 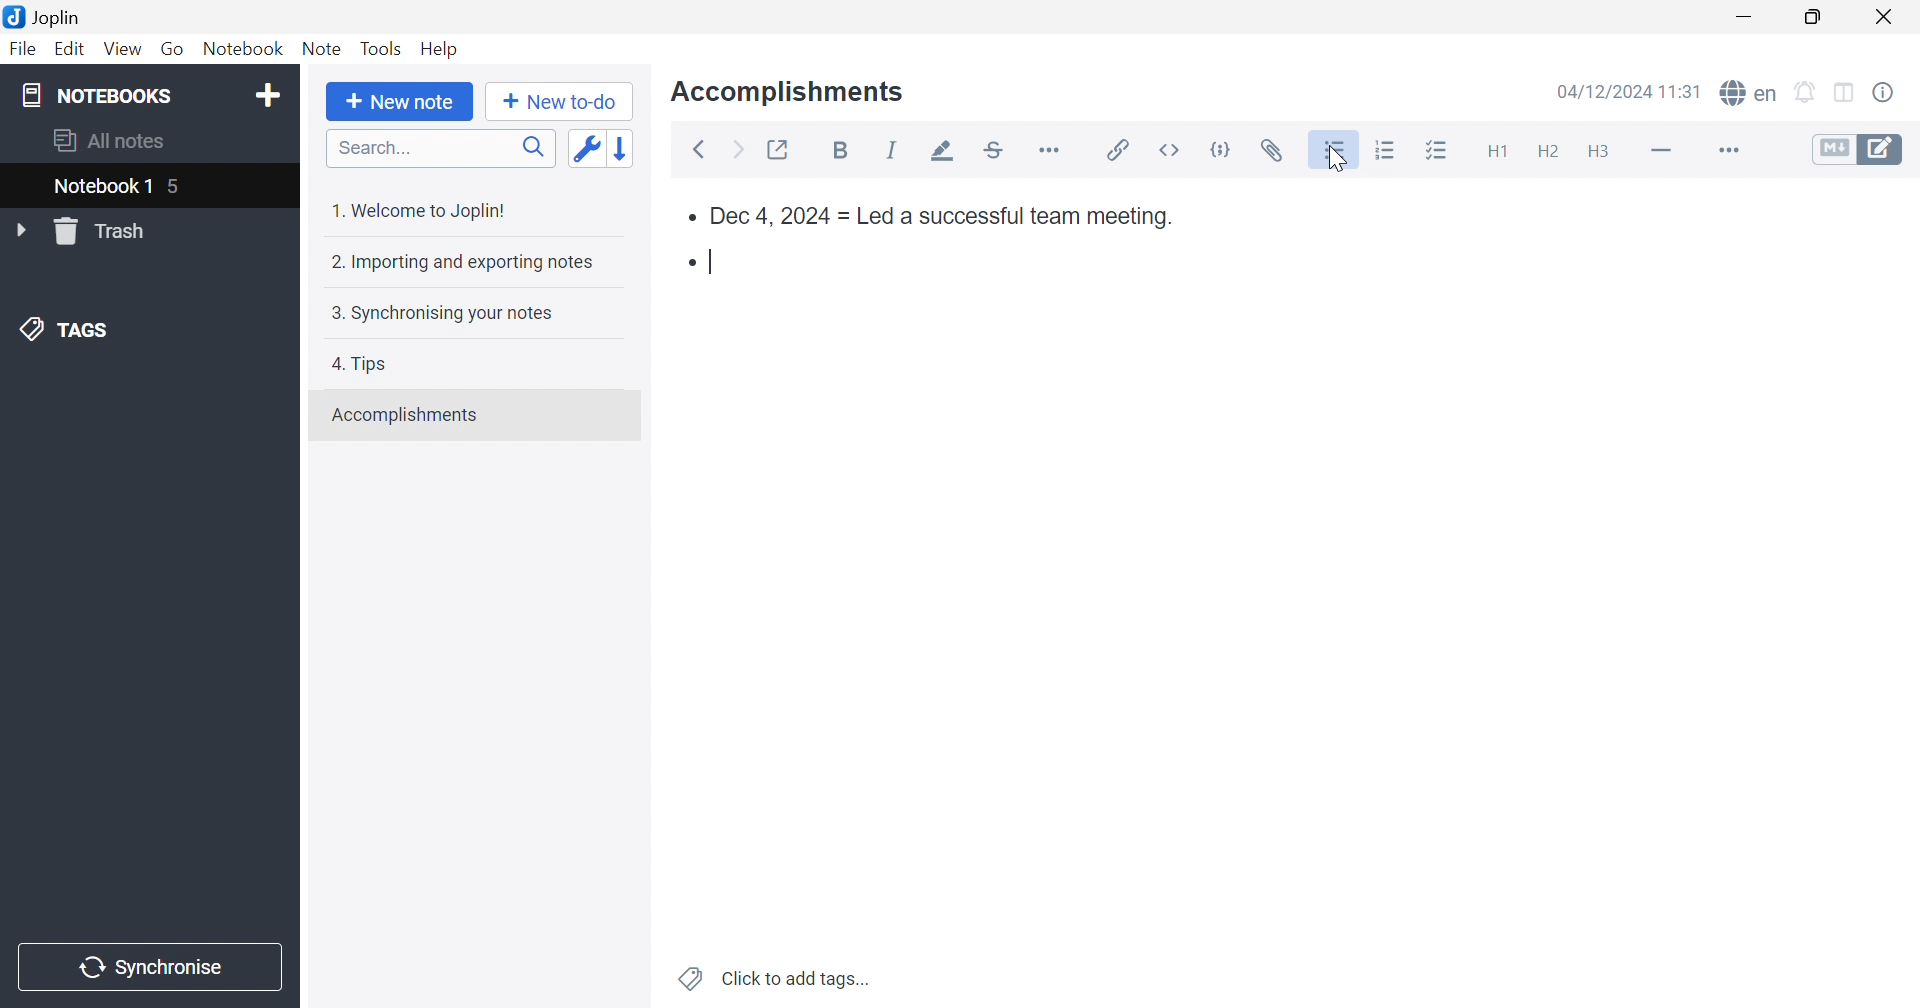 I want to click on inline code, so click(x=1171, y=150).